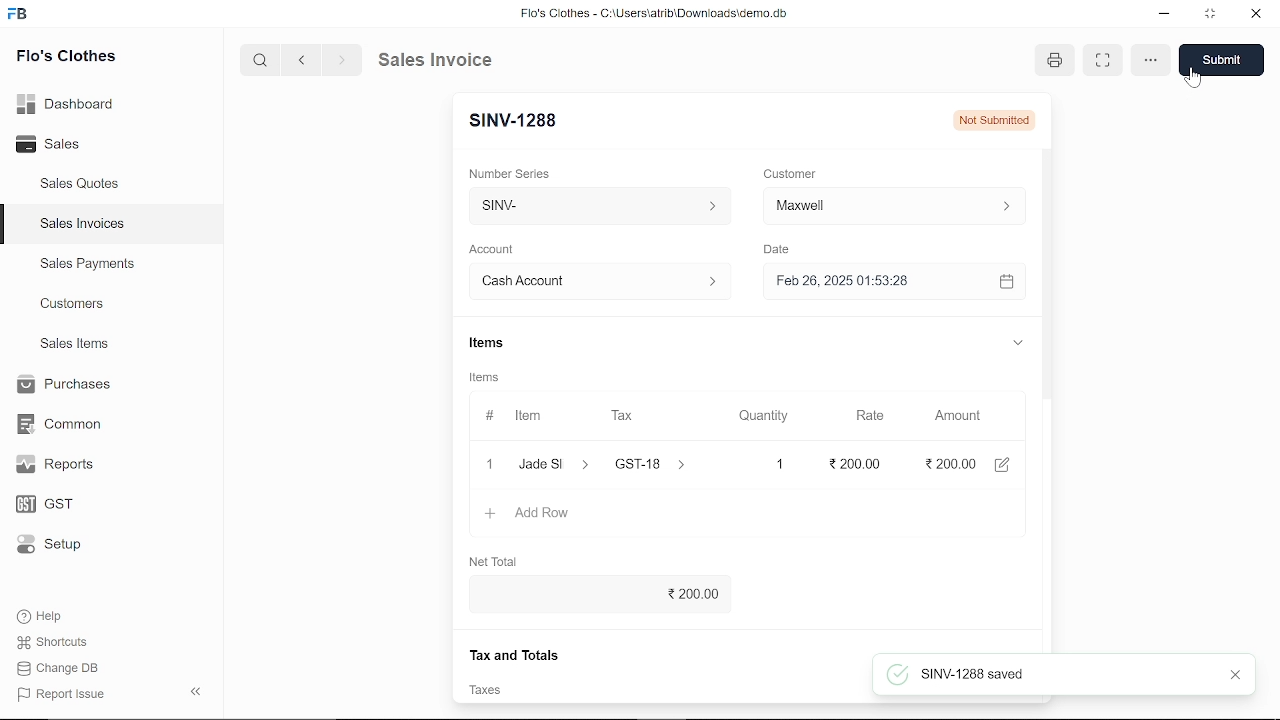 The image size is (1280, 720). What do you see at coordinates (1254, 15) in the screenshot?
I see `close` at bounding box center [1254, 15].